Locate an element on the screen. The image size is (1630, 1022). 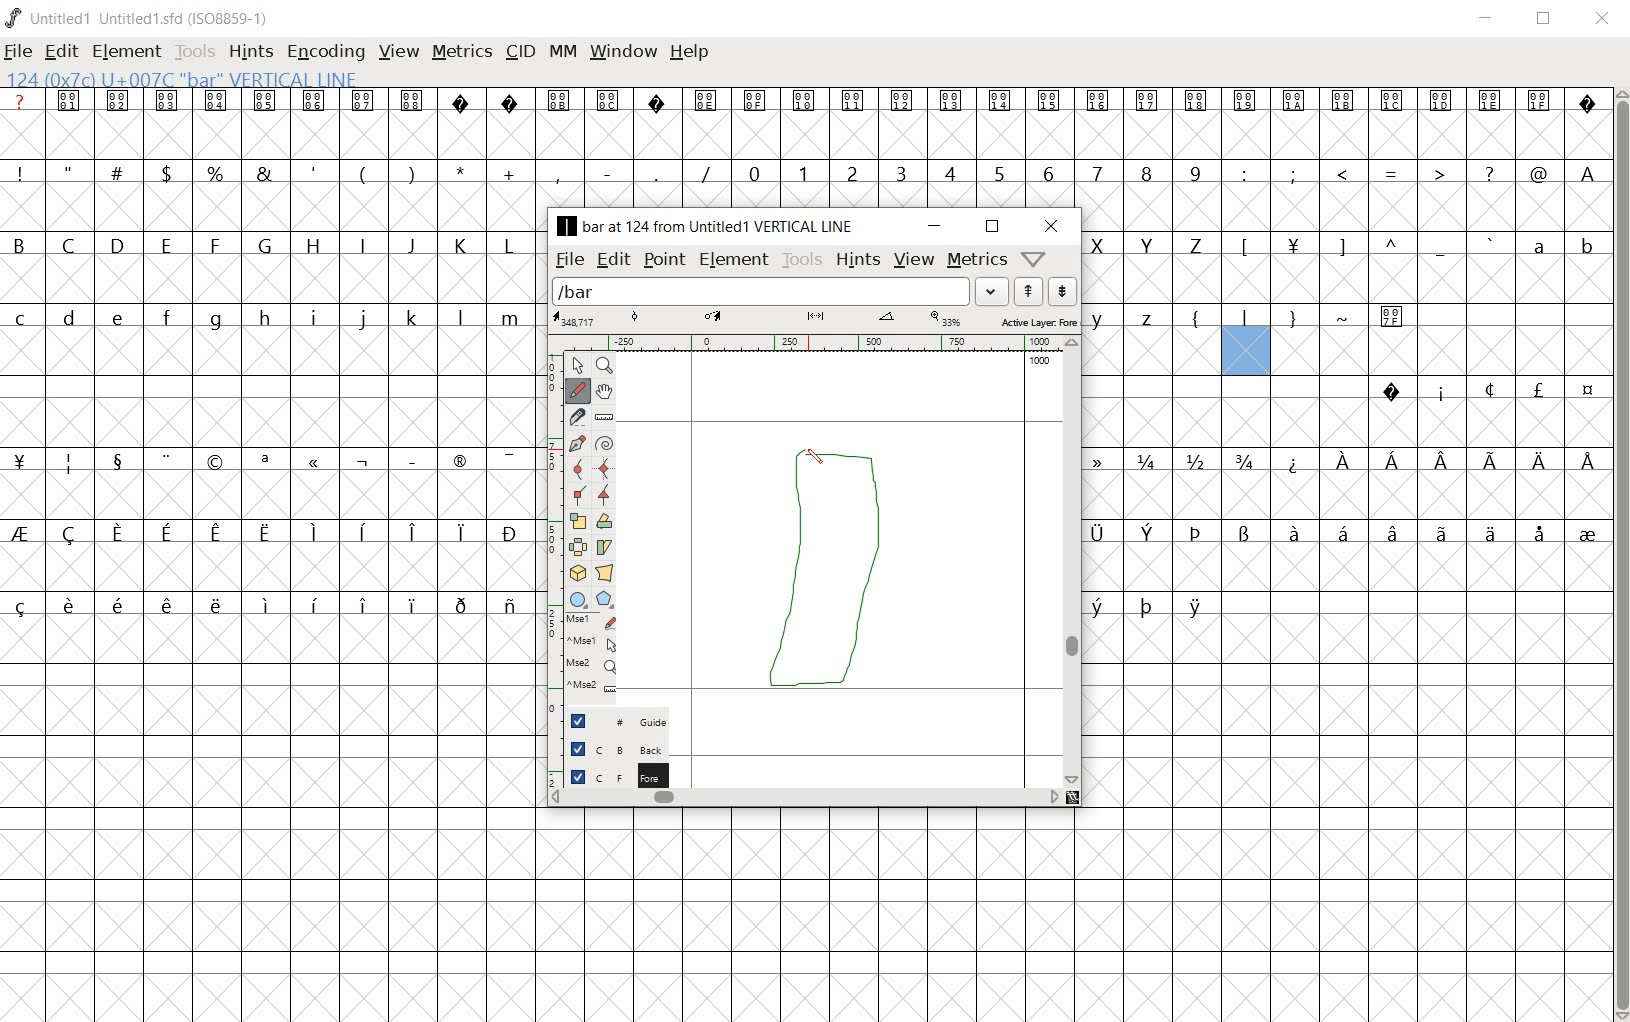
add a curve point is located at coordinates (576, 468).